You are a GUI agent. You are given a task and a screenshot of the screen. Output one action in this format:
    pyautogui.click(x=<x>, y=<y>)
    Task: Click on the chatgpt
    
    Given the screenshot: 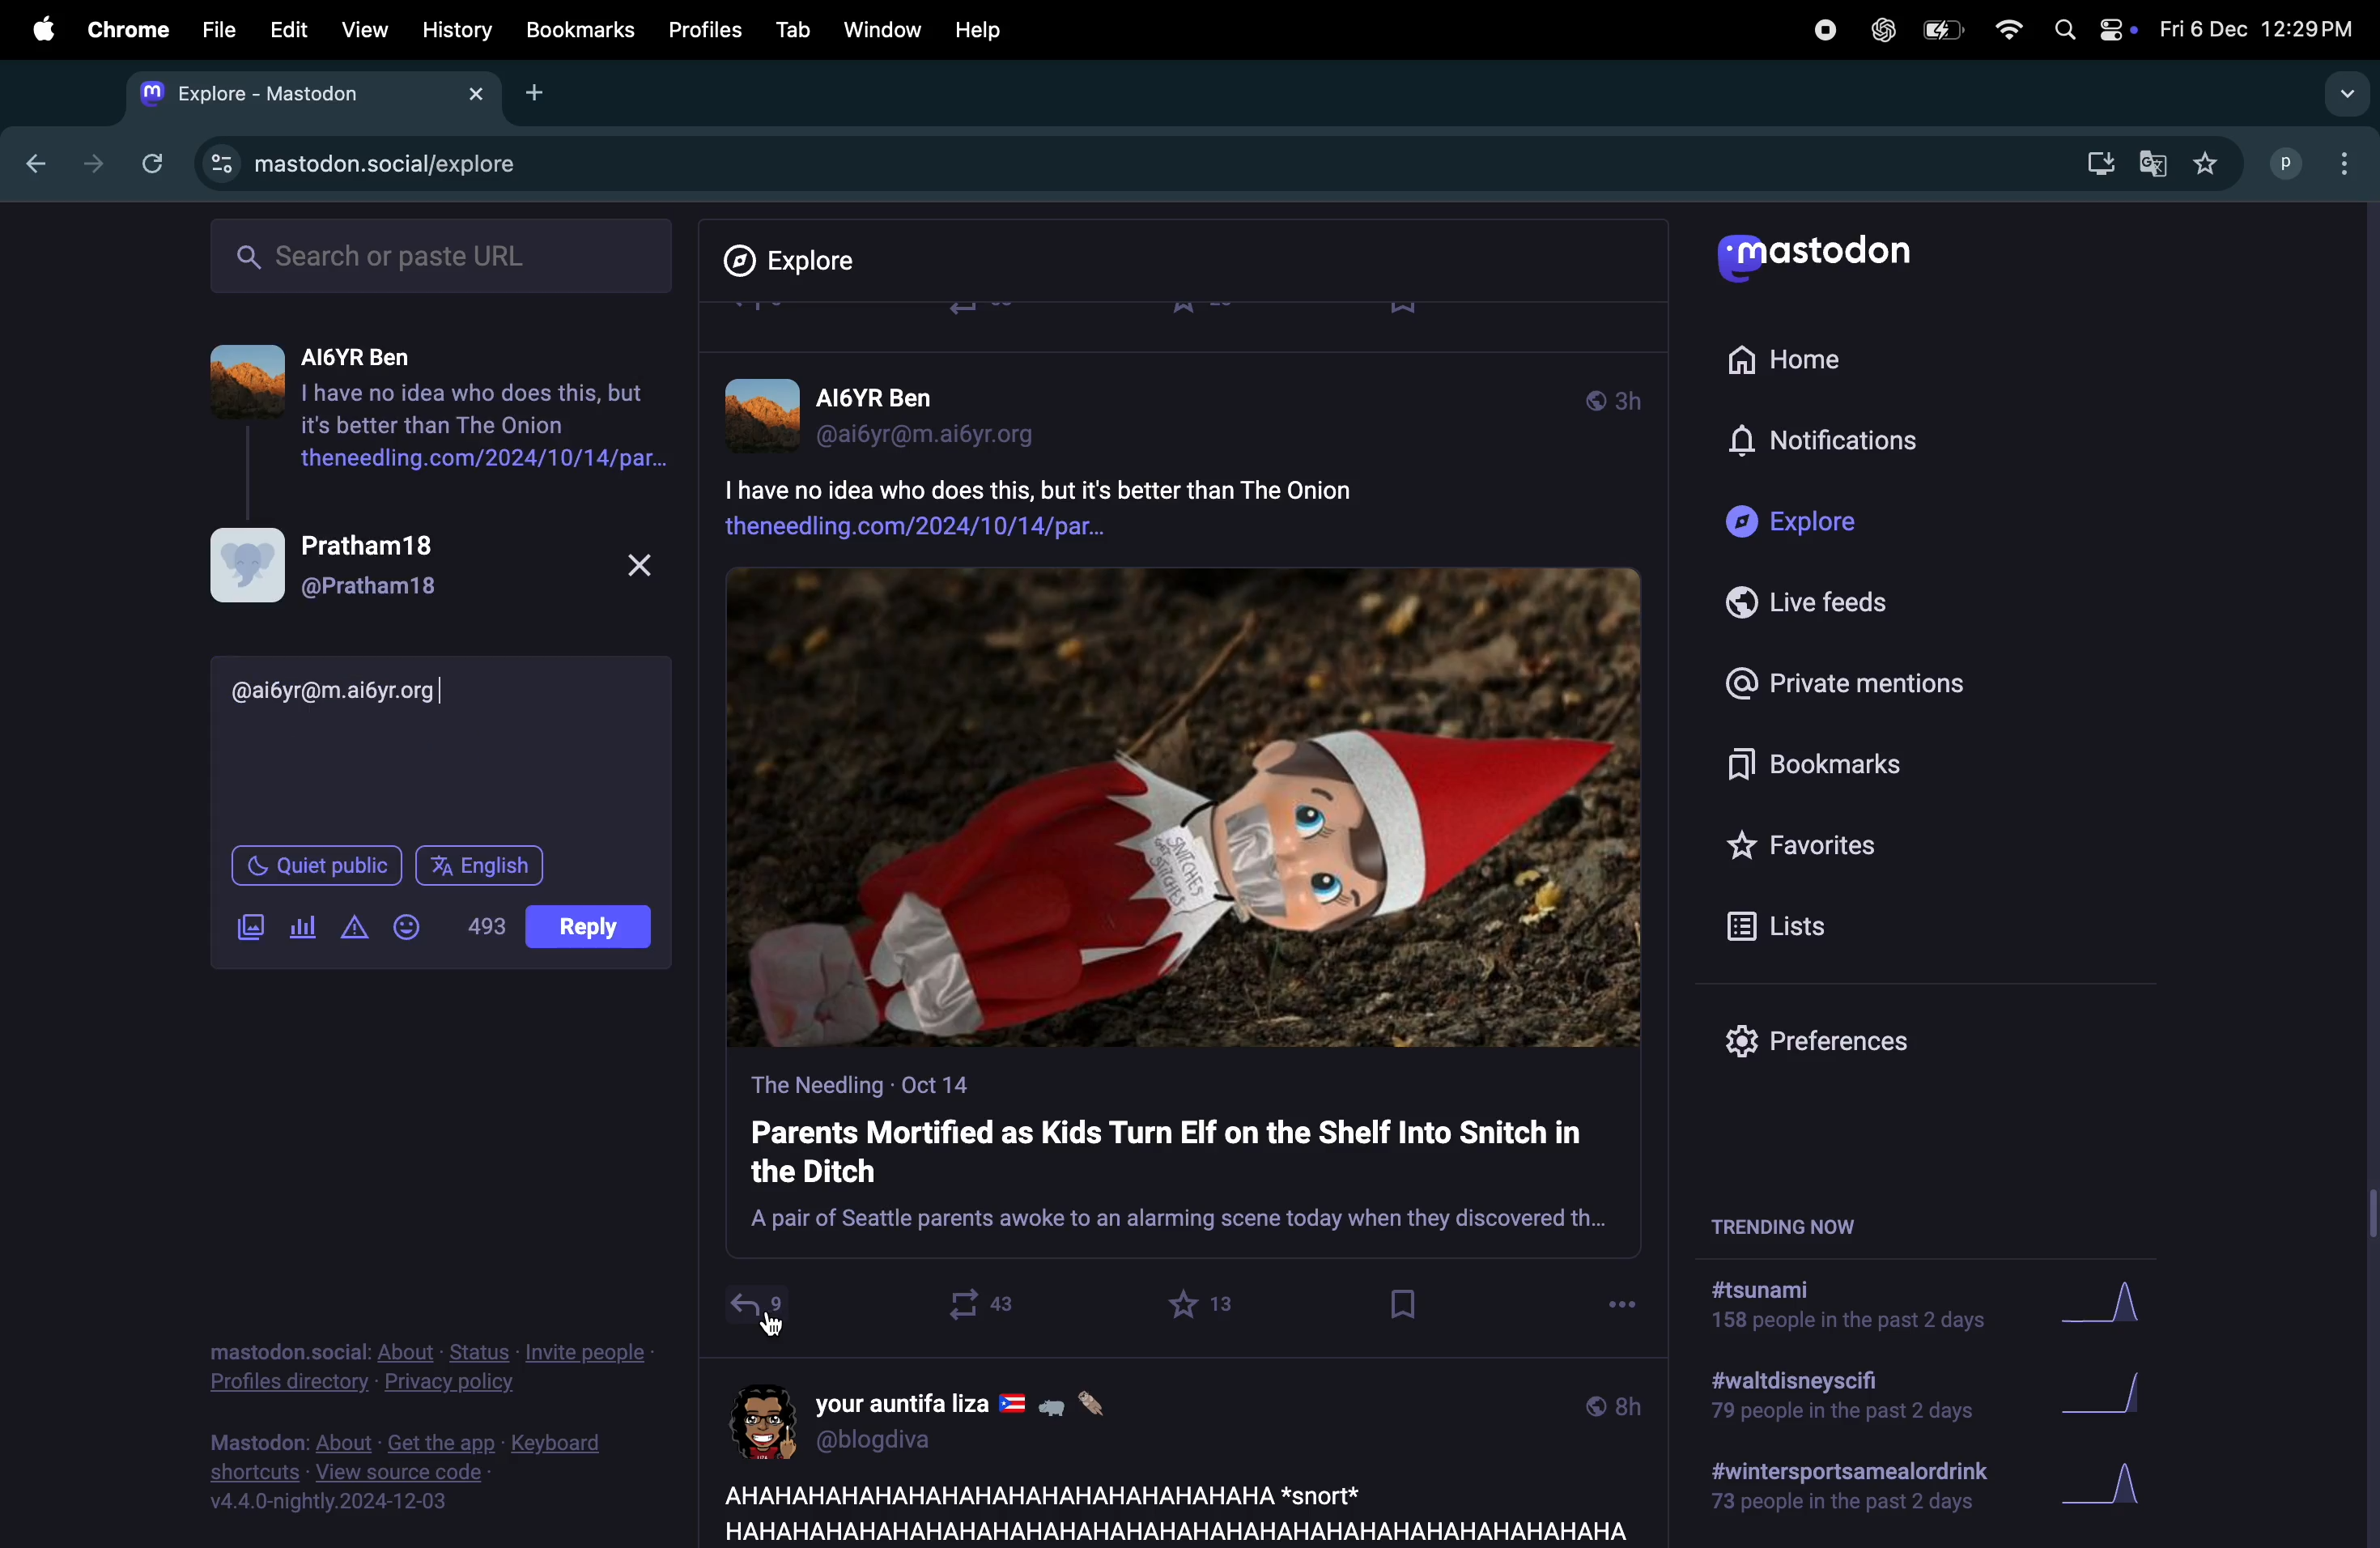 What is the action you would take?
    pyautogui.click(x=1881, y=29)
    